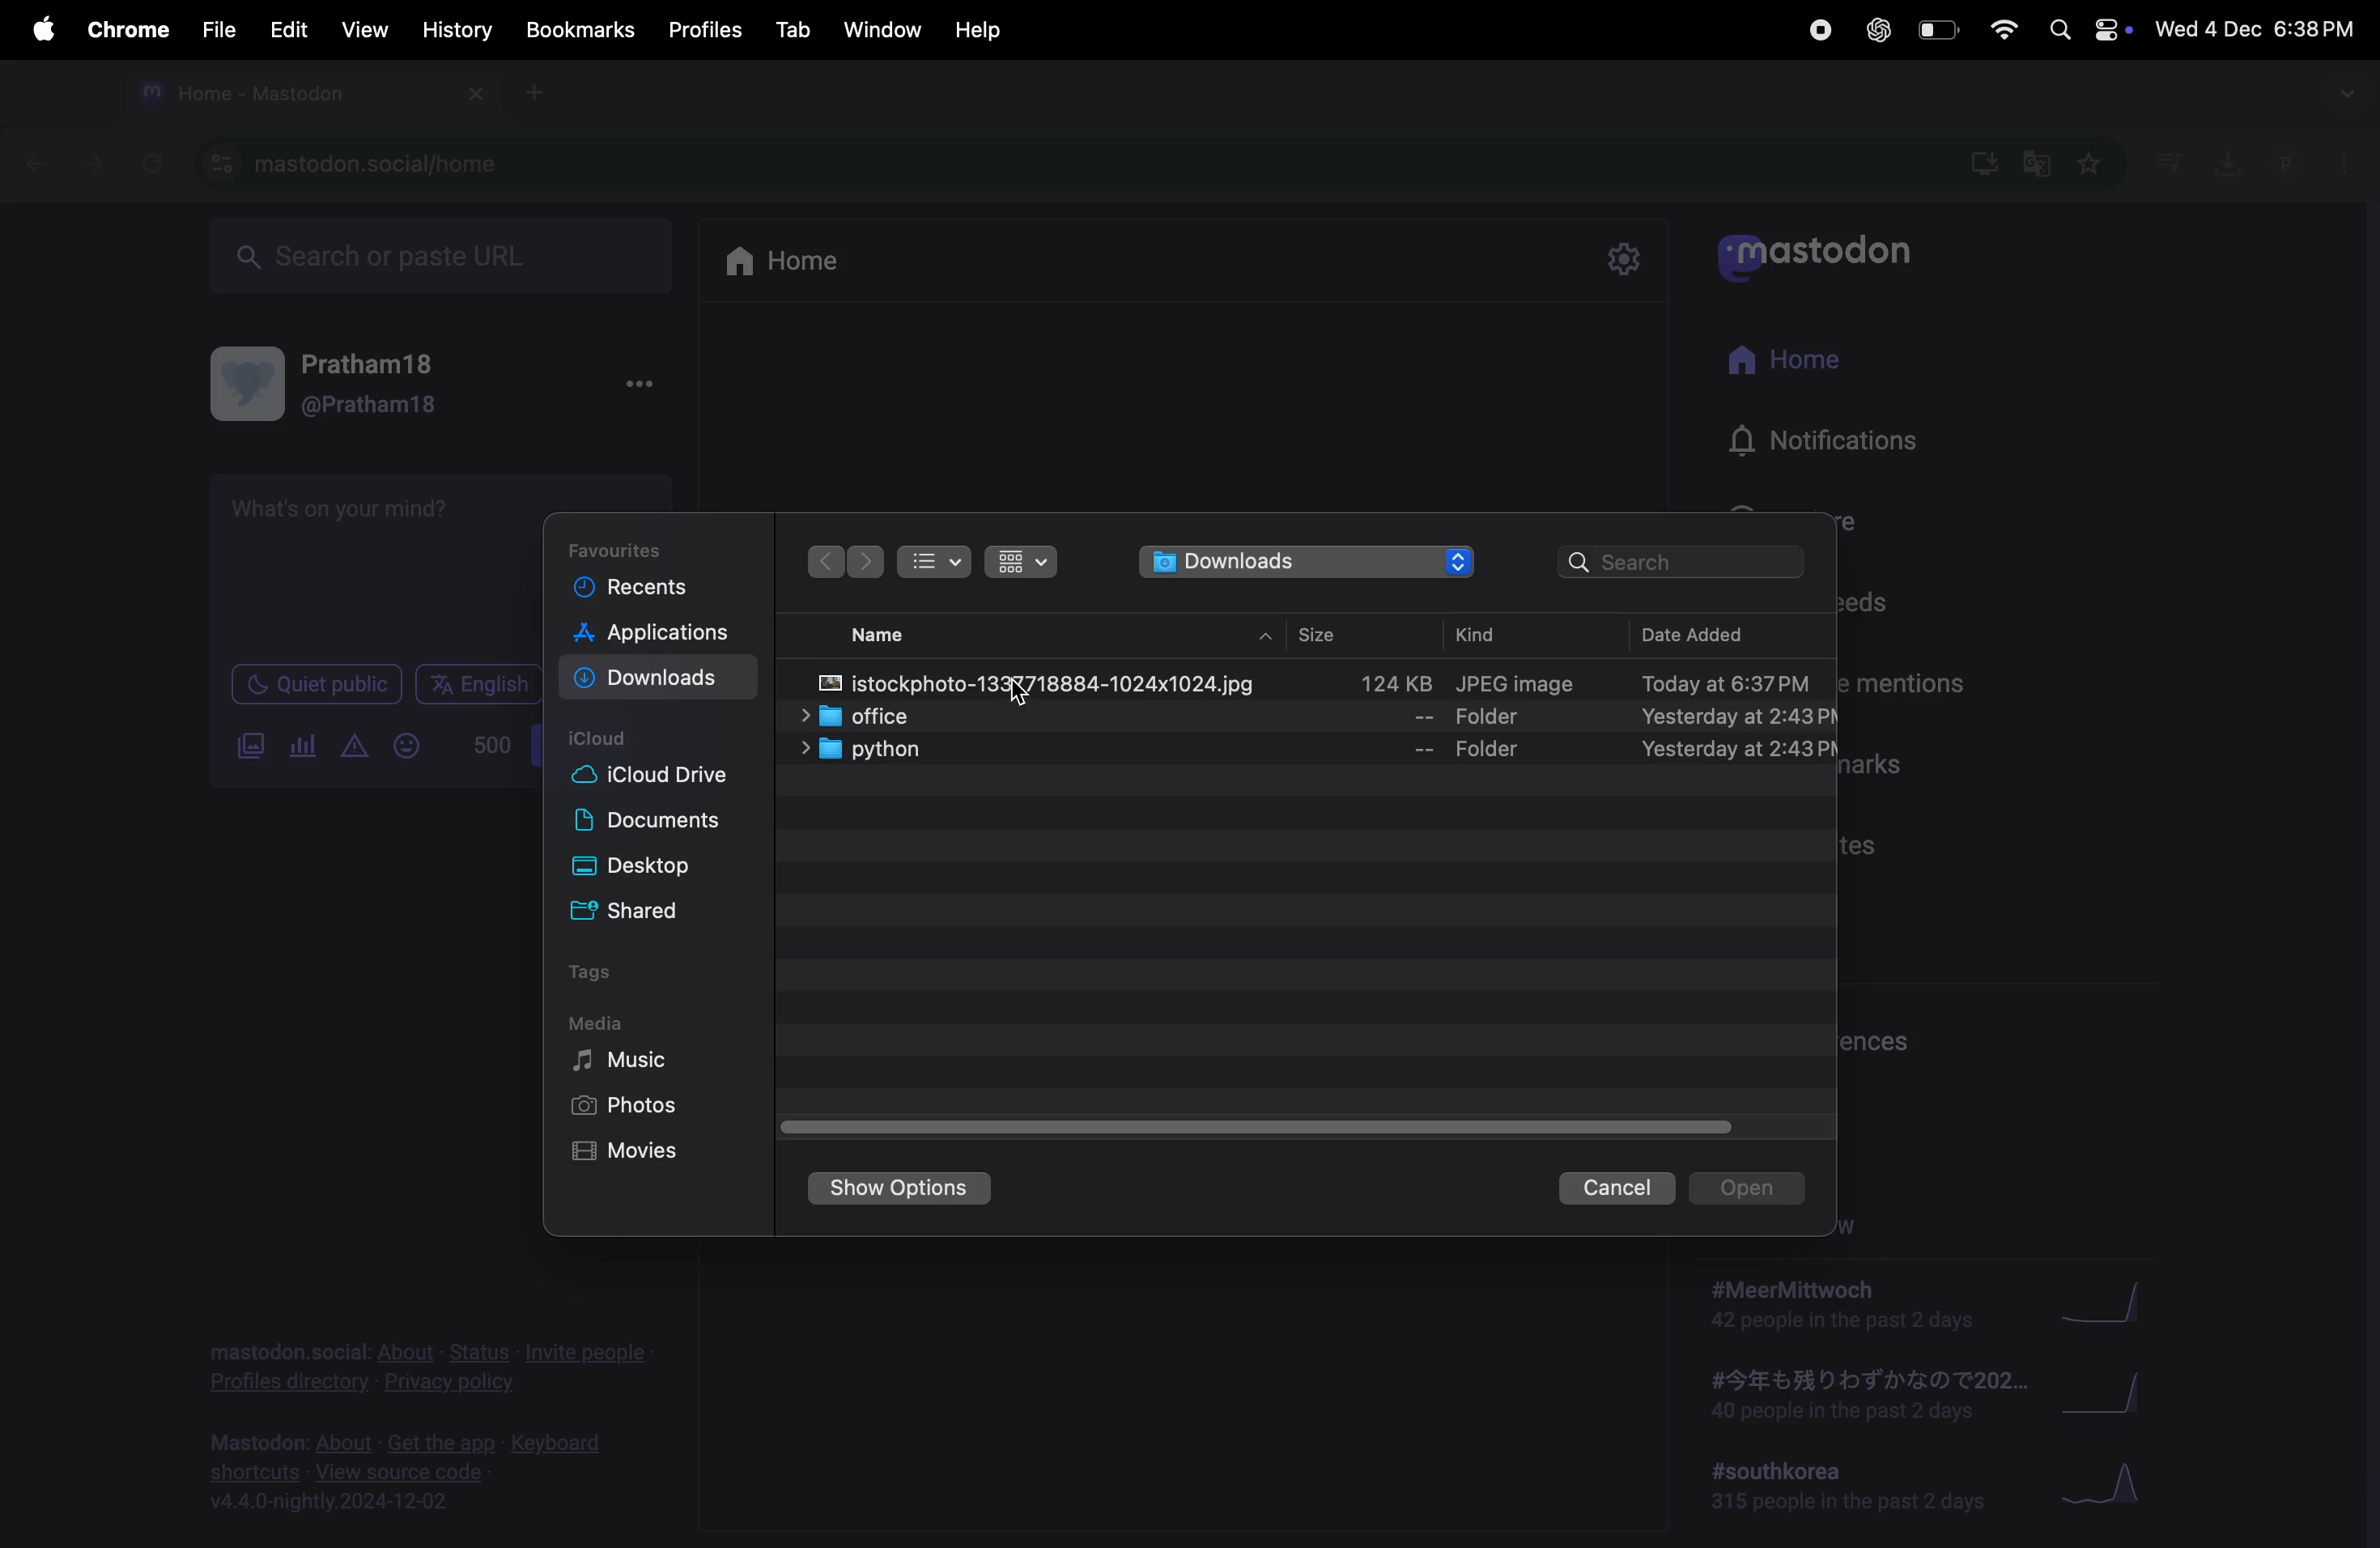 The image size is (2380, 1548). What do you see at coordinates (1876, 29) in the screenshot?
I see `chatgpt` at bounding box center [1876, 29].